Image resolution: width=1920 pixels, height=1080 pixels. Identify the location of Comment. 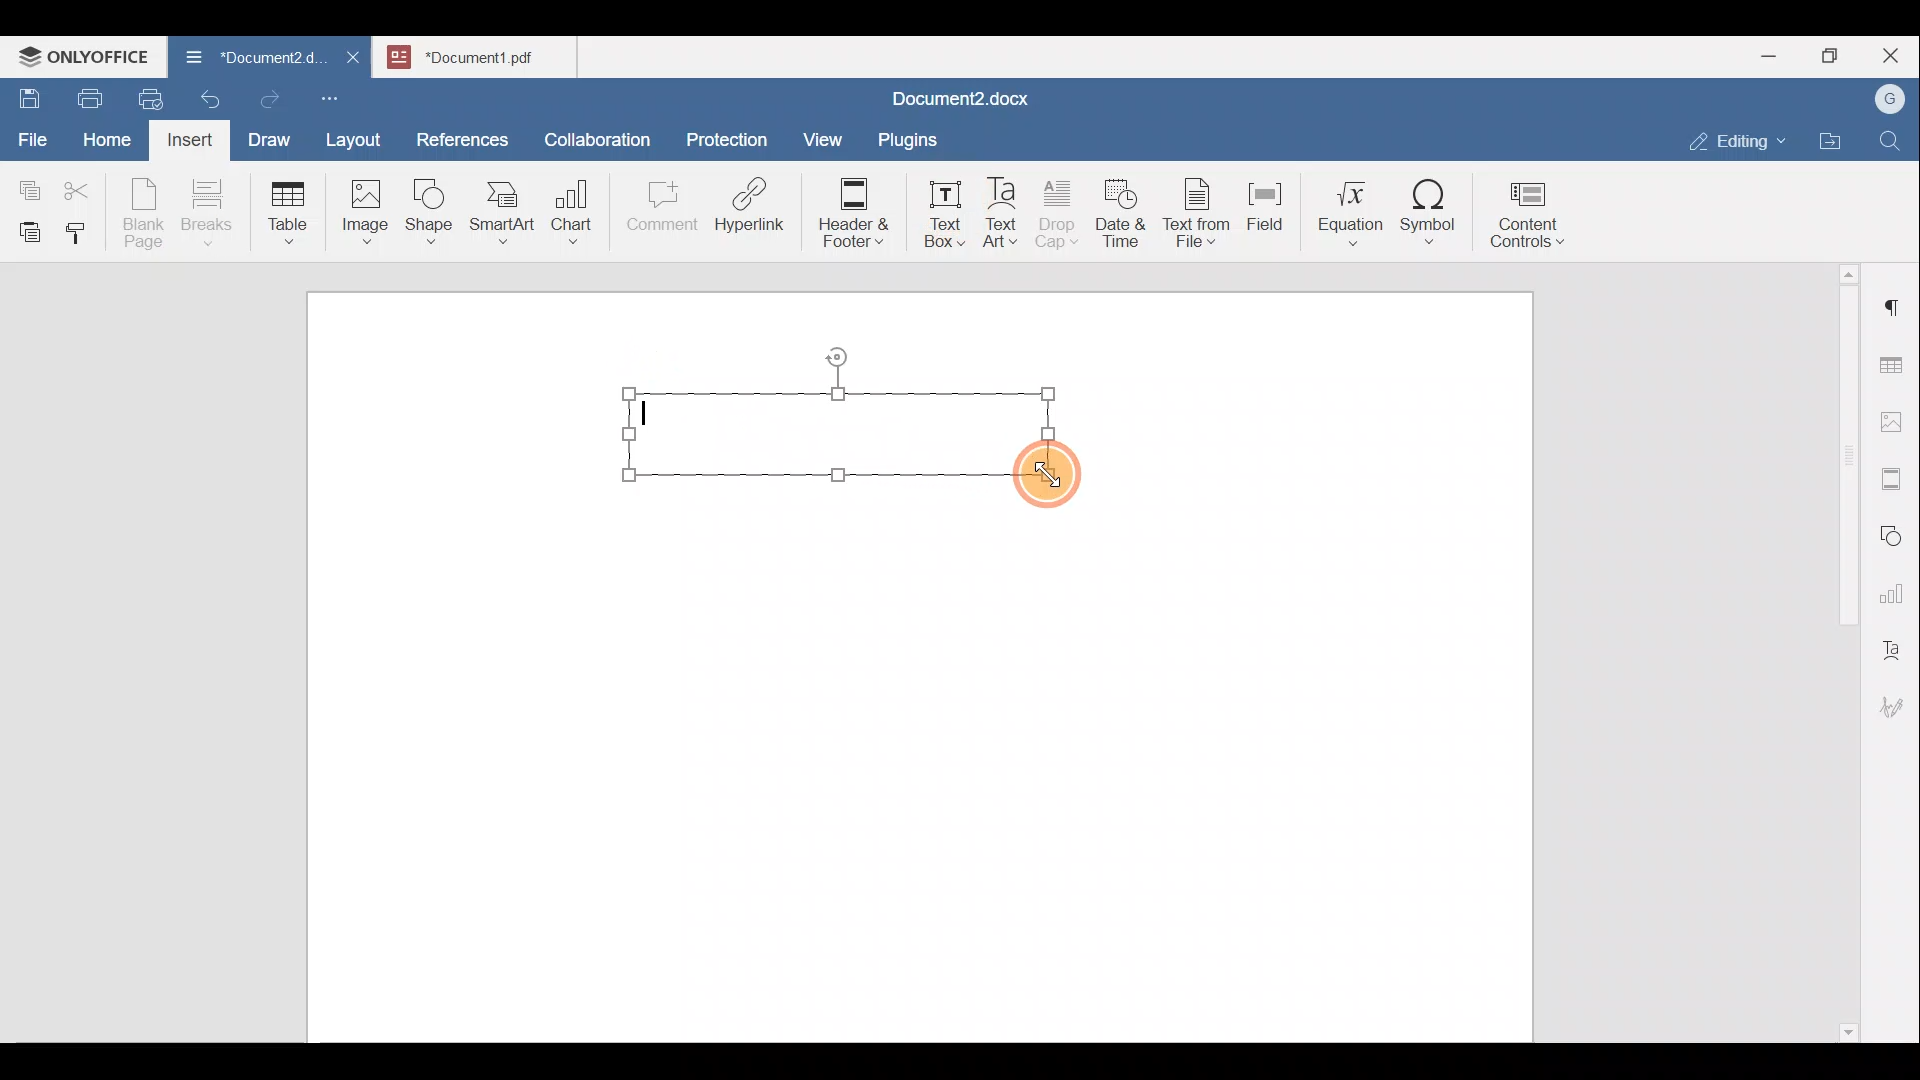
(656, 211).